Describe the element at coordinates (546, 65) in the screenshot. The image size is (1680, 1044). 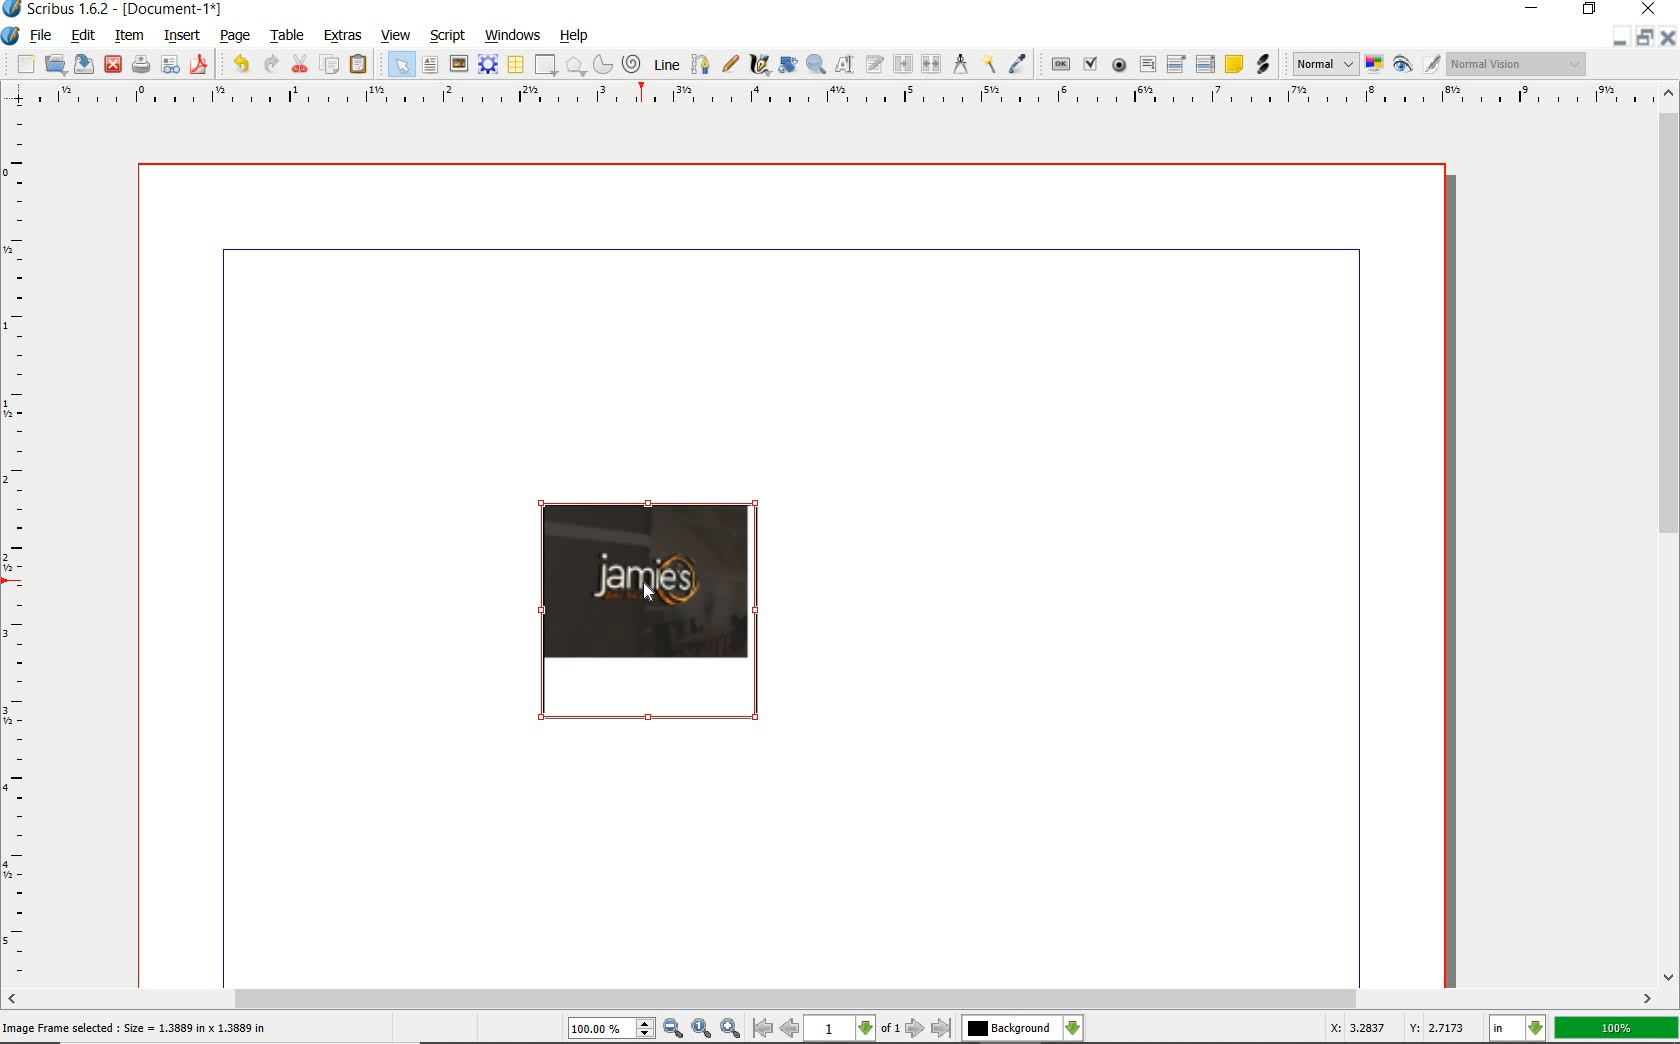
I see `SHAPE` at that location.